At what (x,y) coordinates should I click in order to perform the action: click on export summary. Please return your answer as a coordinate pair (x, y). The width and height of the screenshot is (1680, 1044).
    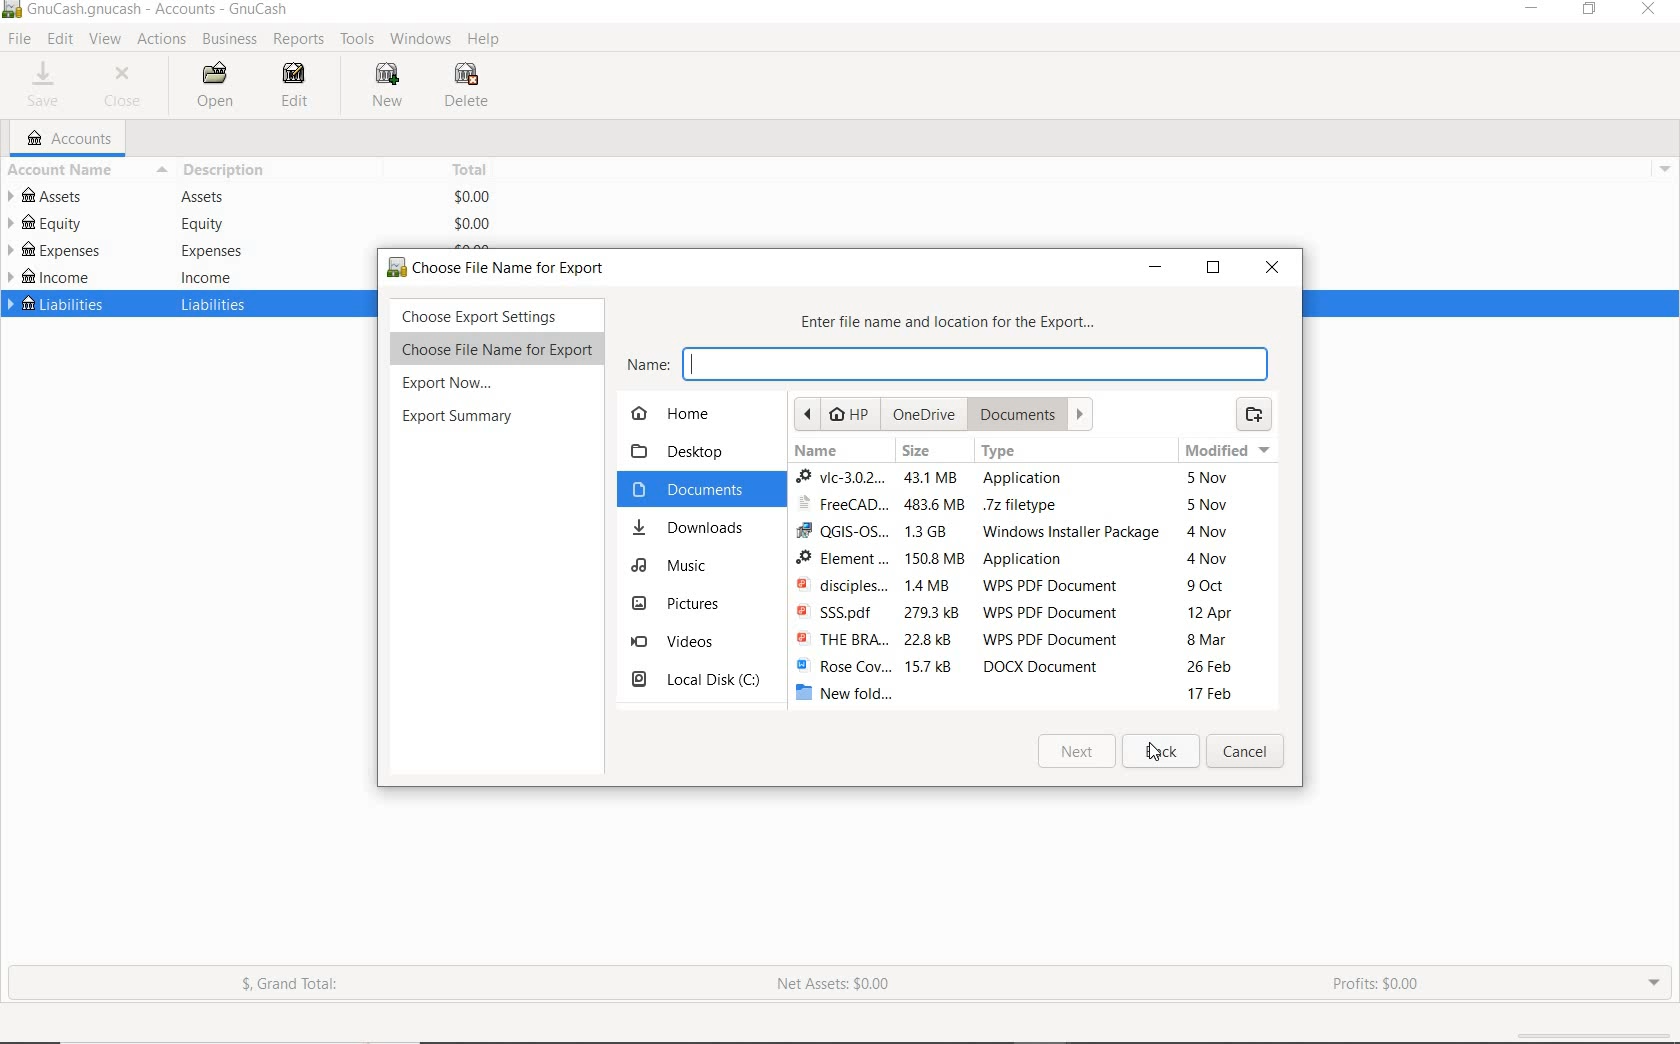
    Looking at the image, I should click on (458, 418).